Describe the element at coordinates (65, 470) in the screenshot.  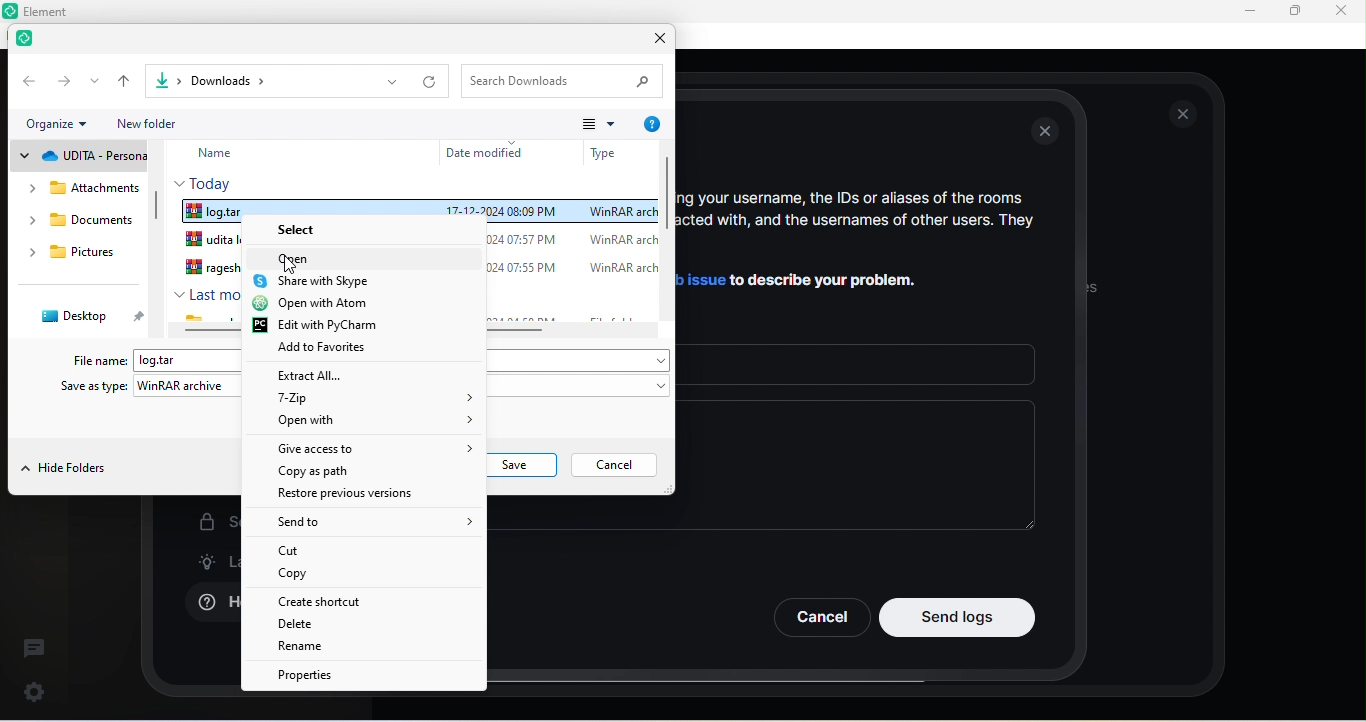
I see `hide folders` at that location.